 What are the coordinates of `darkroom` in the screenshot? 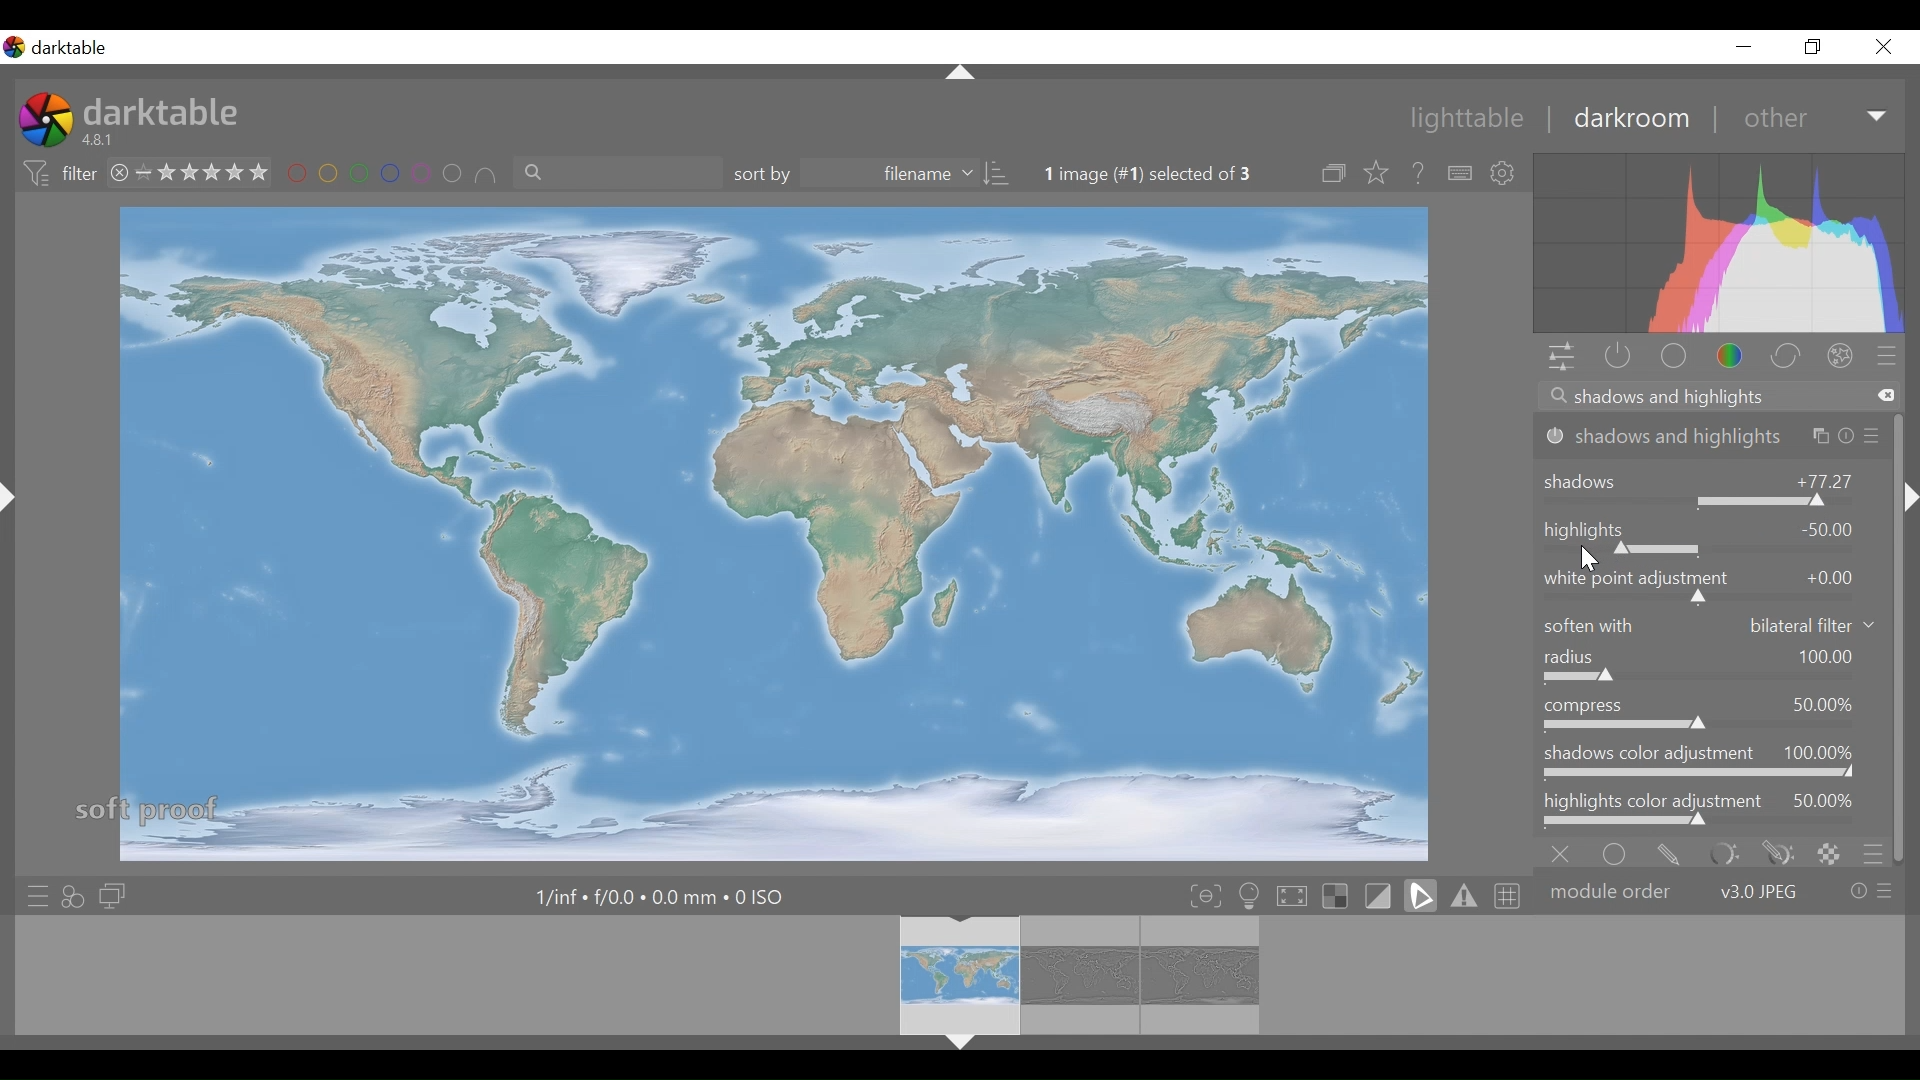 It's located at (1633, 120).